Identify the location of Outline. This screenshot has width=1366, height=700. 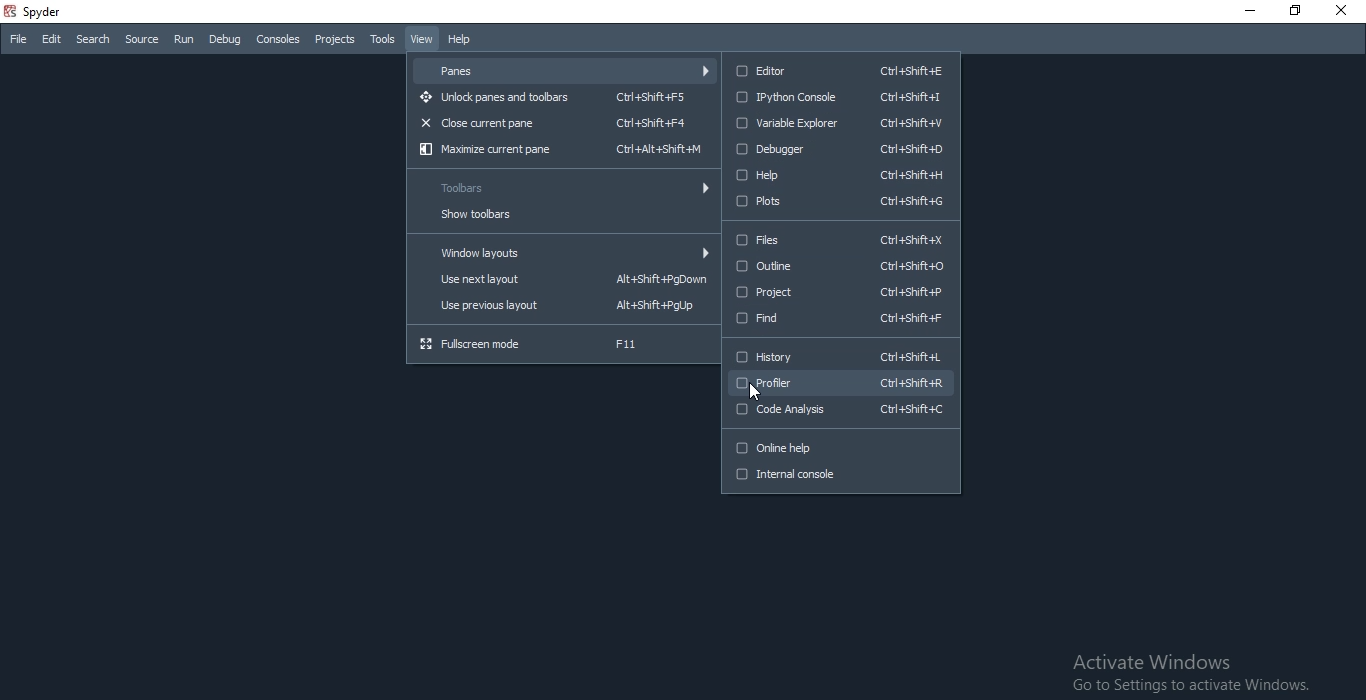
(840, 266).